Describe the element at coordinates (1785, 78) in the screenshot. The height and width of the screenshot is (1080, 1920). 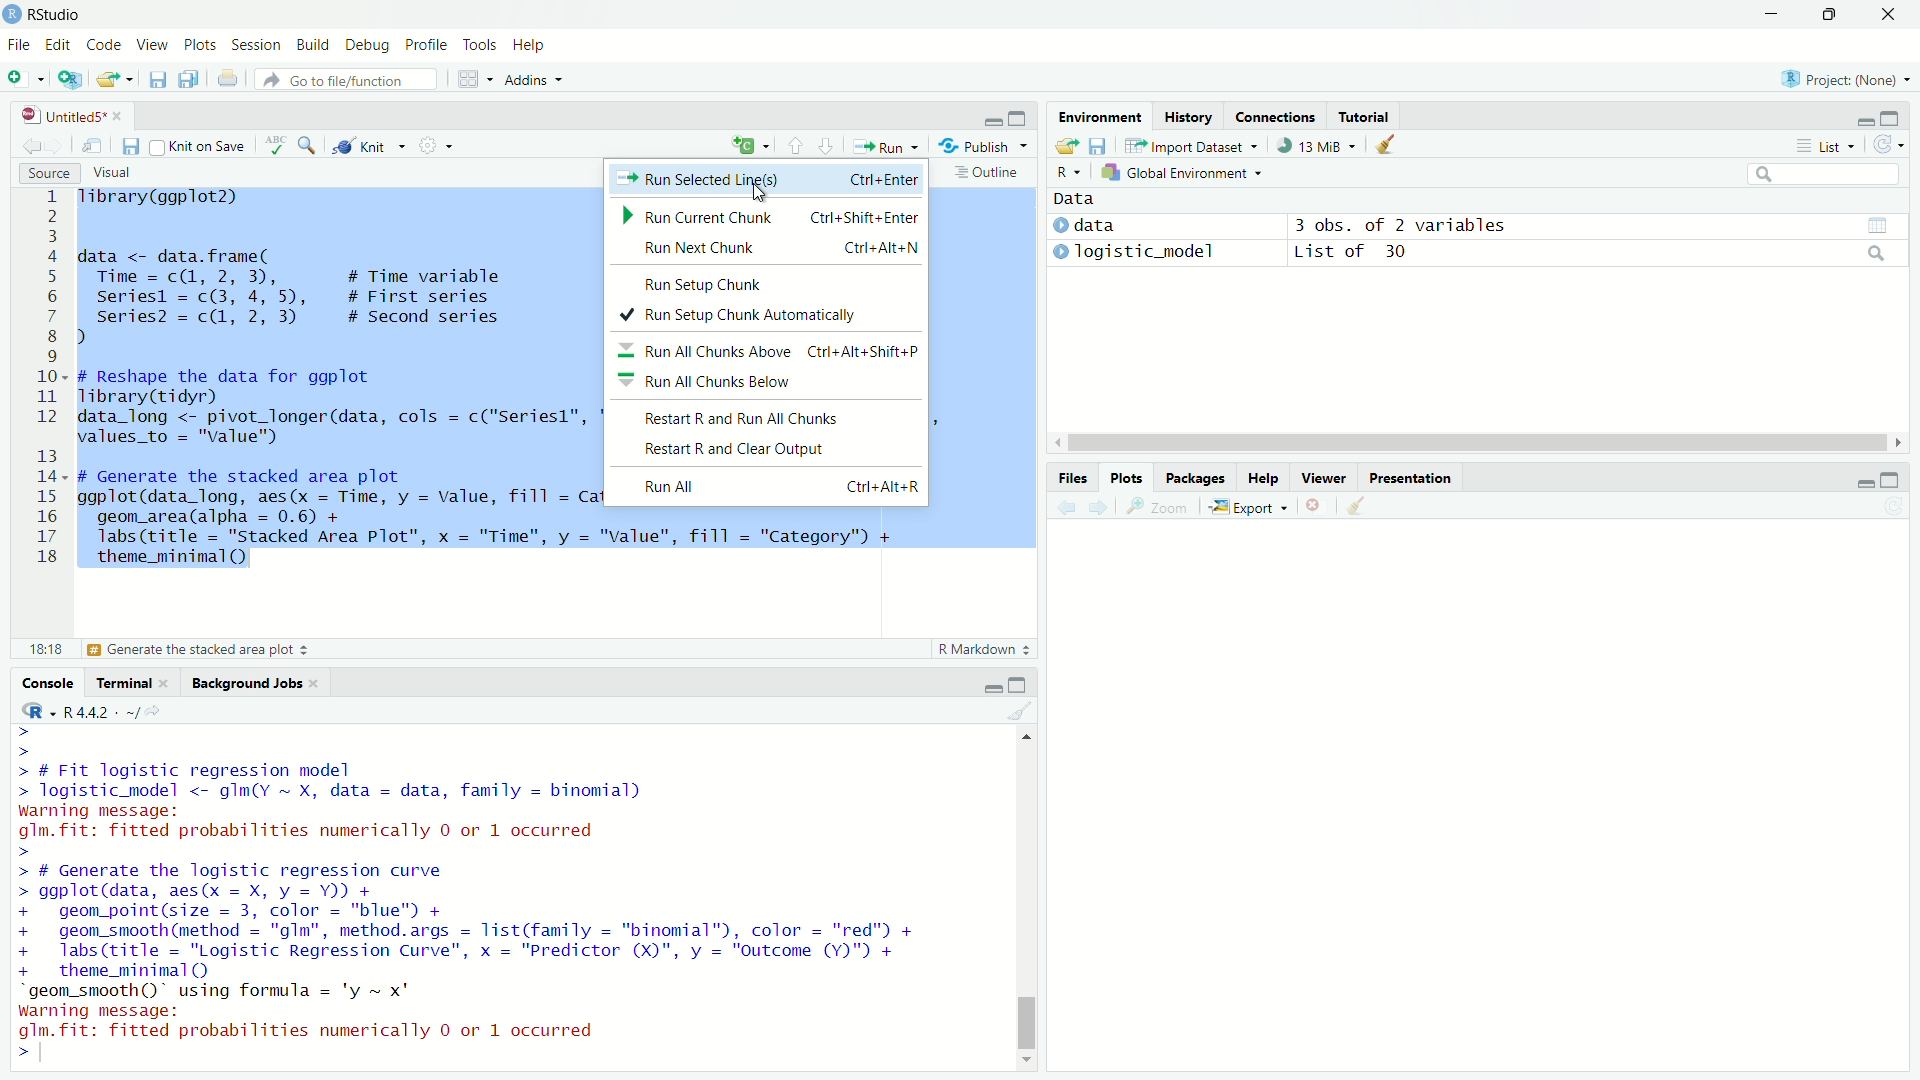
I see `R` at that location.